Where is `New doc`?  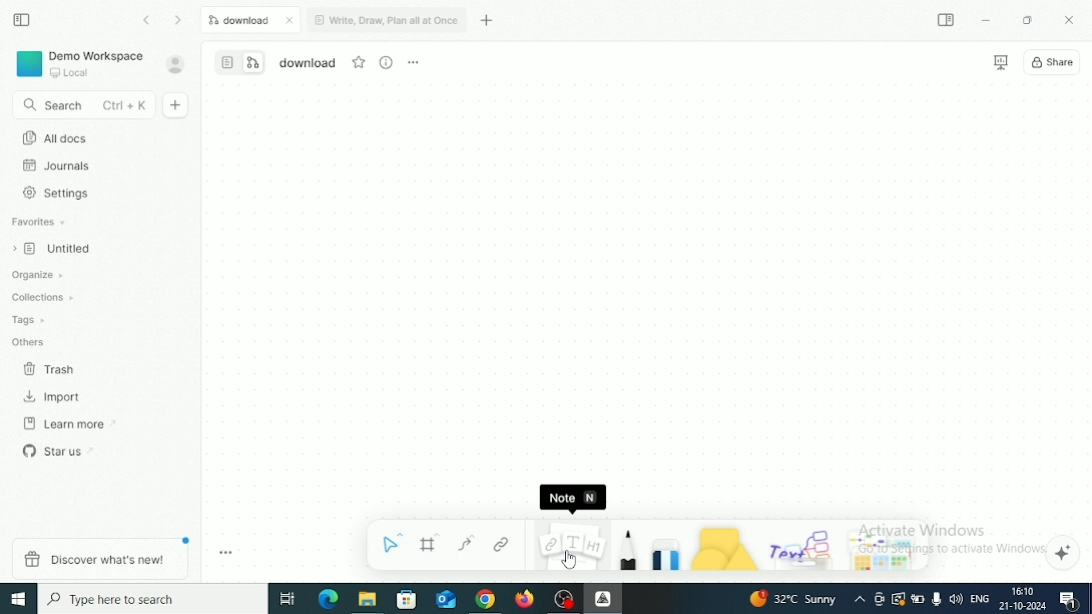 New doc is located at coordinates (178, 106).